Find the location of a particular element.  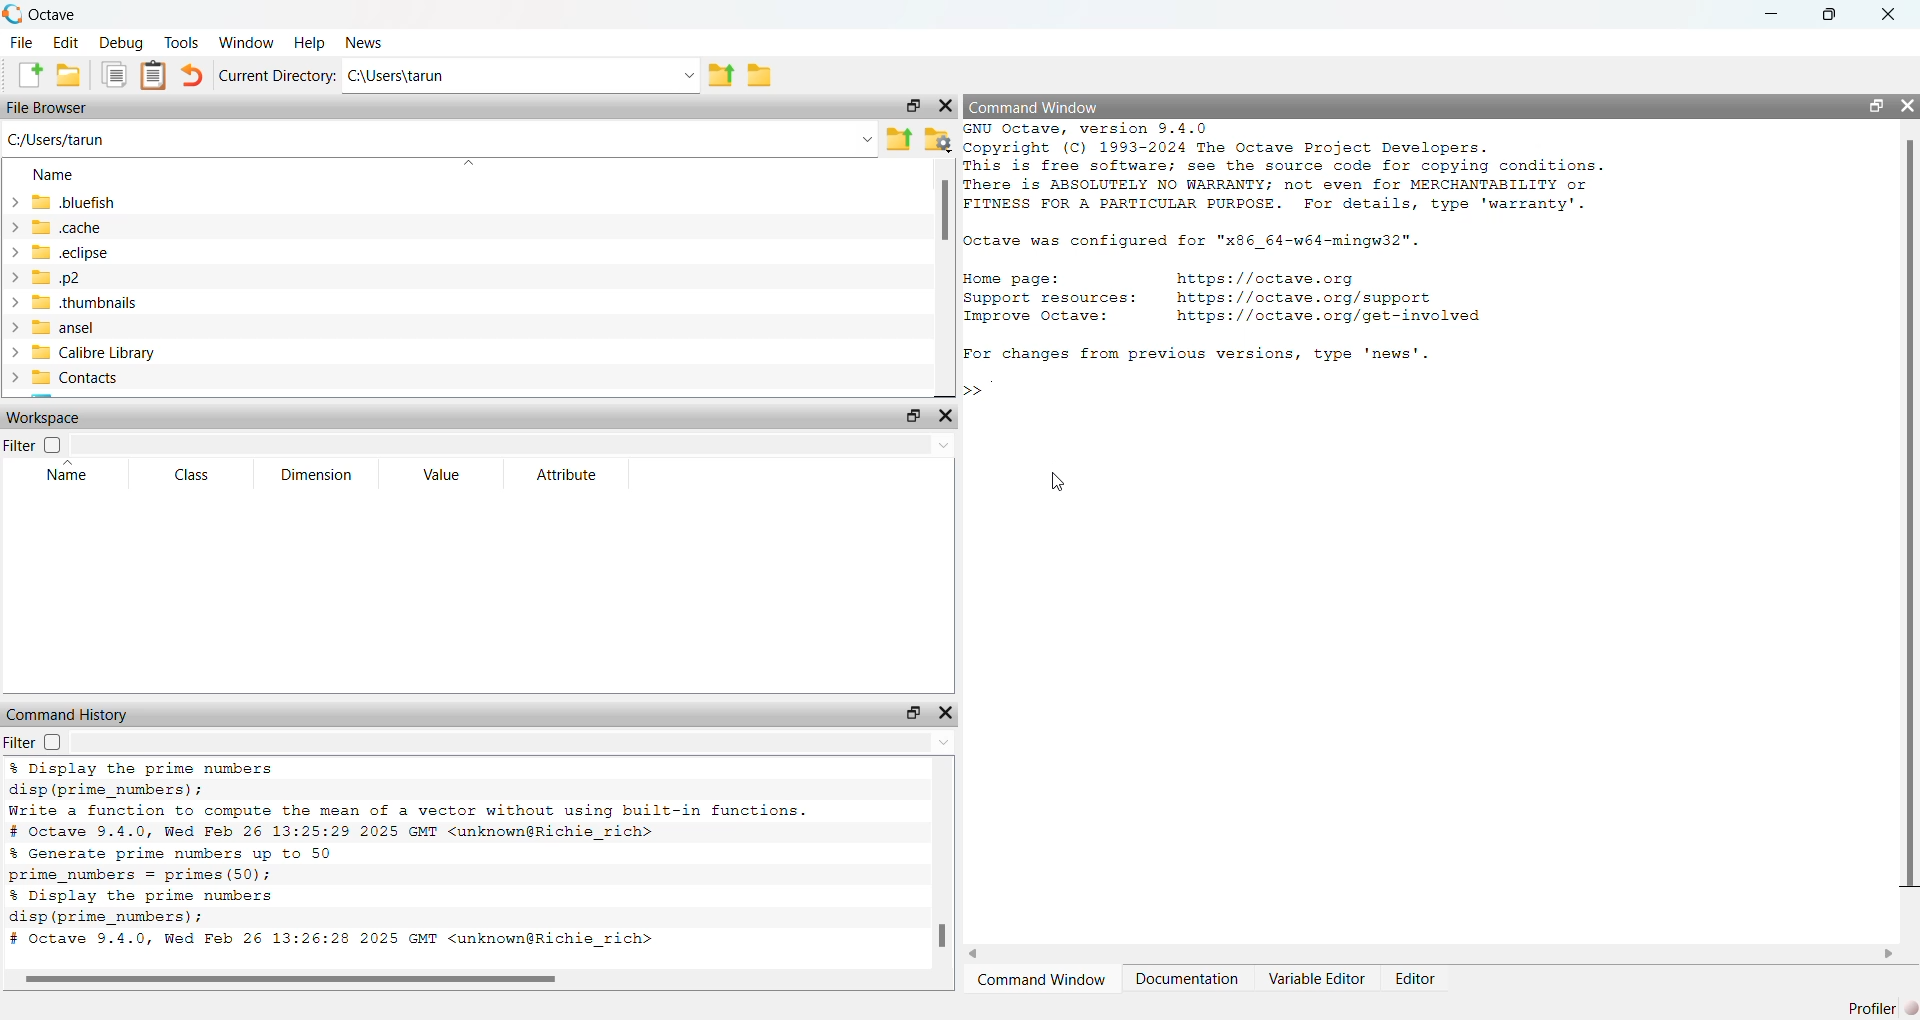

Filter is located at coordinates (35, 444).